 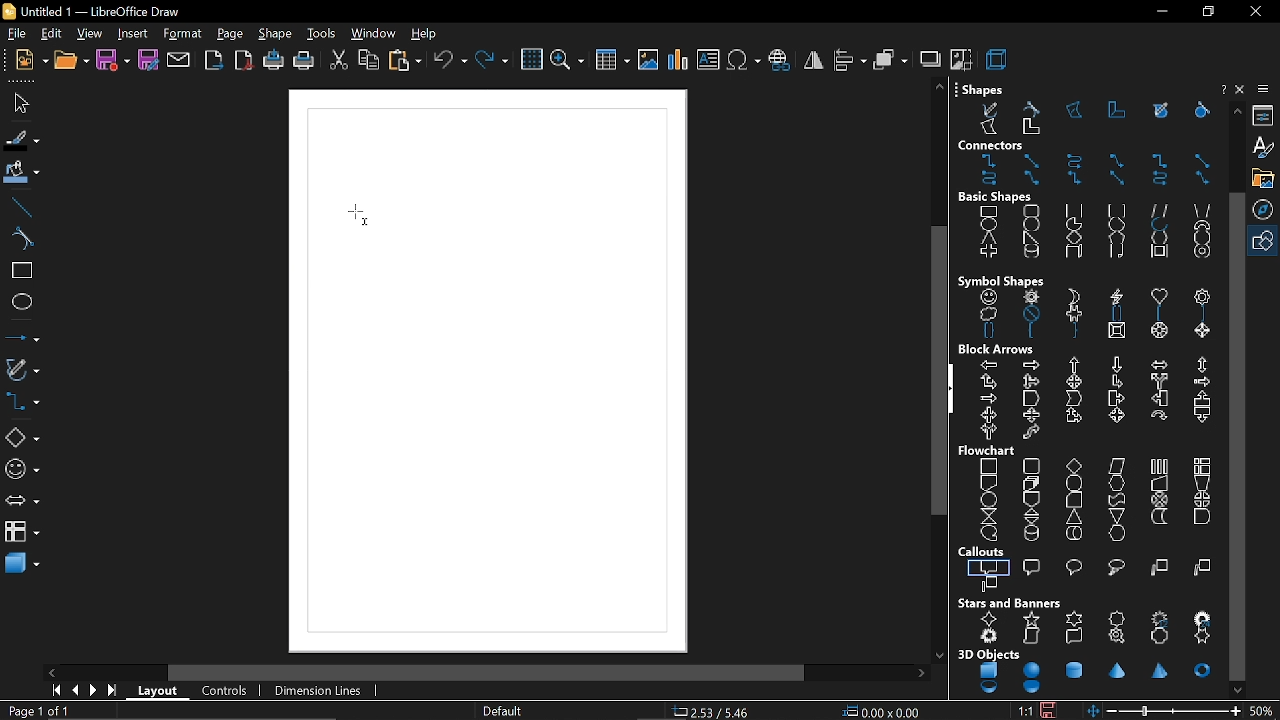 I want to click on decision, so click(x=1074, y=465).